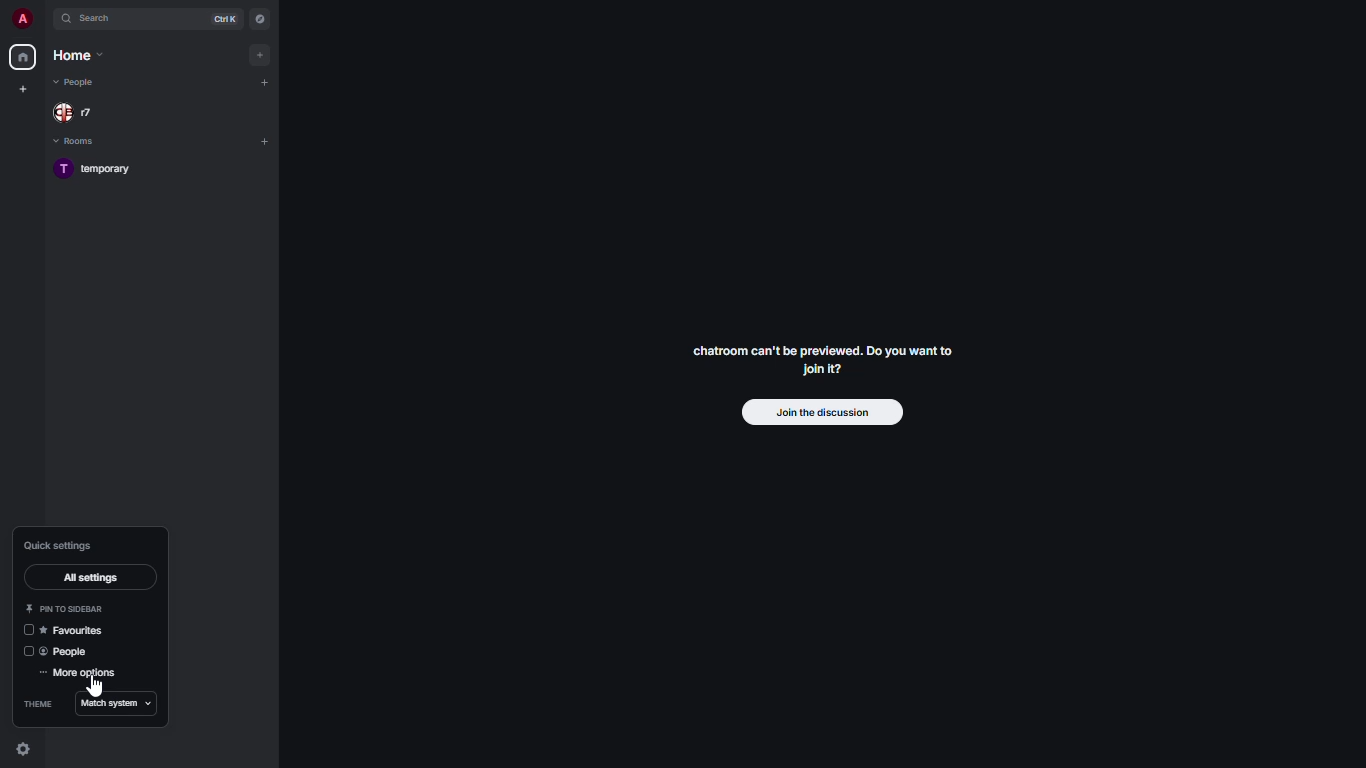 The width and height of the screenshot is (1366, 768). I want to click on quick settings, so click(23, 750).